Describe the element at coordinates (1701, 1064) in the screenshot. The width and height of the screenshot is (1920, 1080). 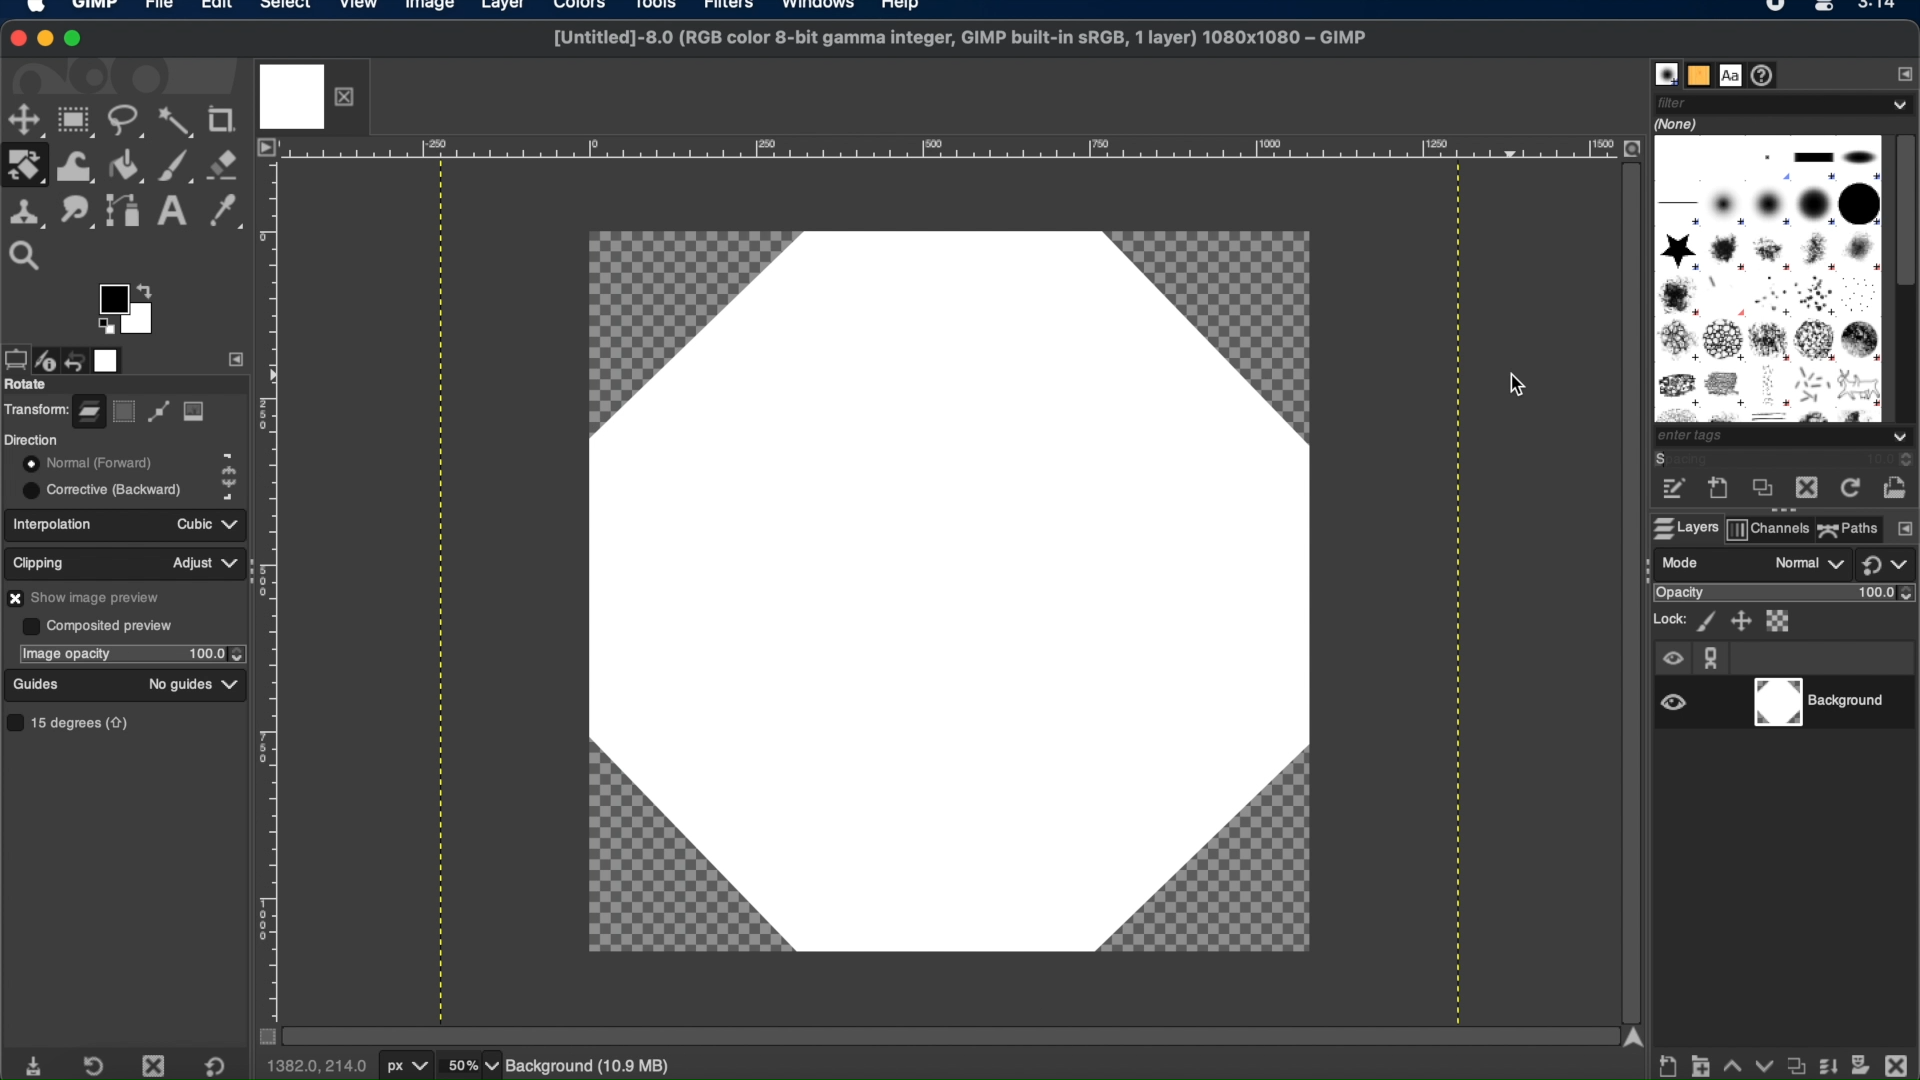
I see `create a new layer group` at that location.